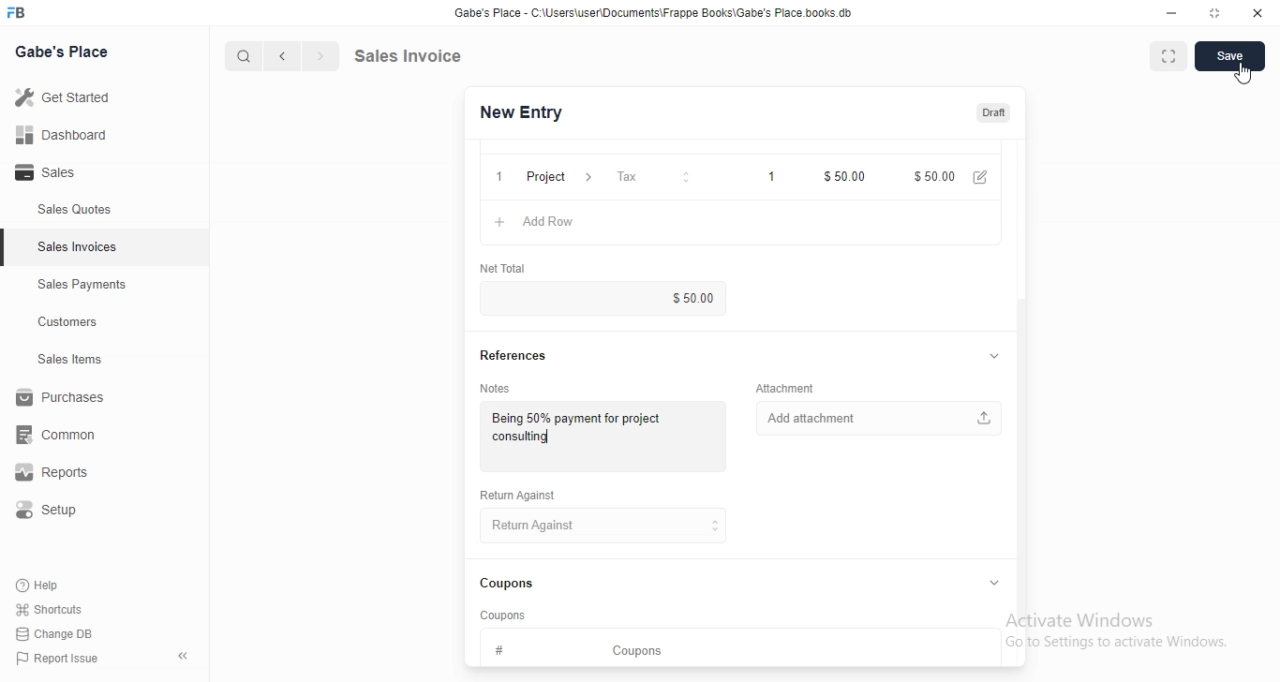  I want to click on edit, so click(983, 177).